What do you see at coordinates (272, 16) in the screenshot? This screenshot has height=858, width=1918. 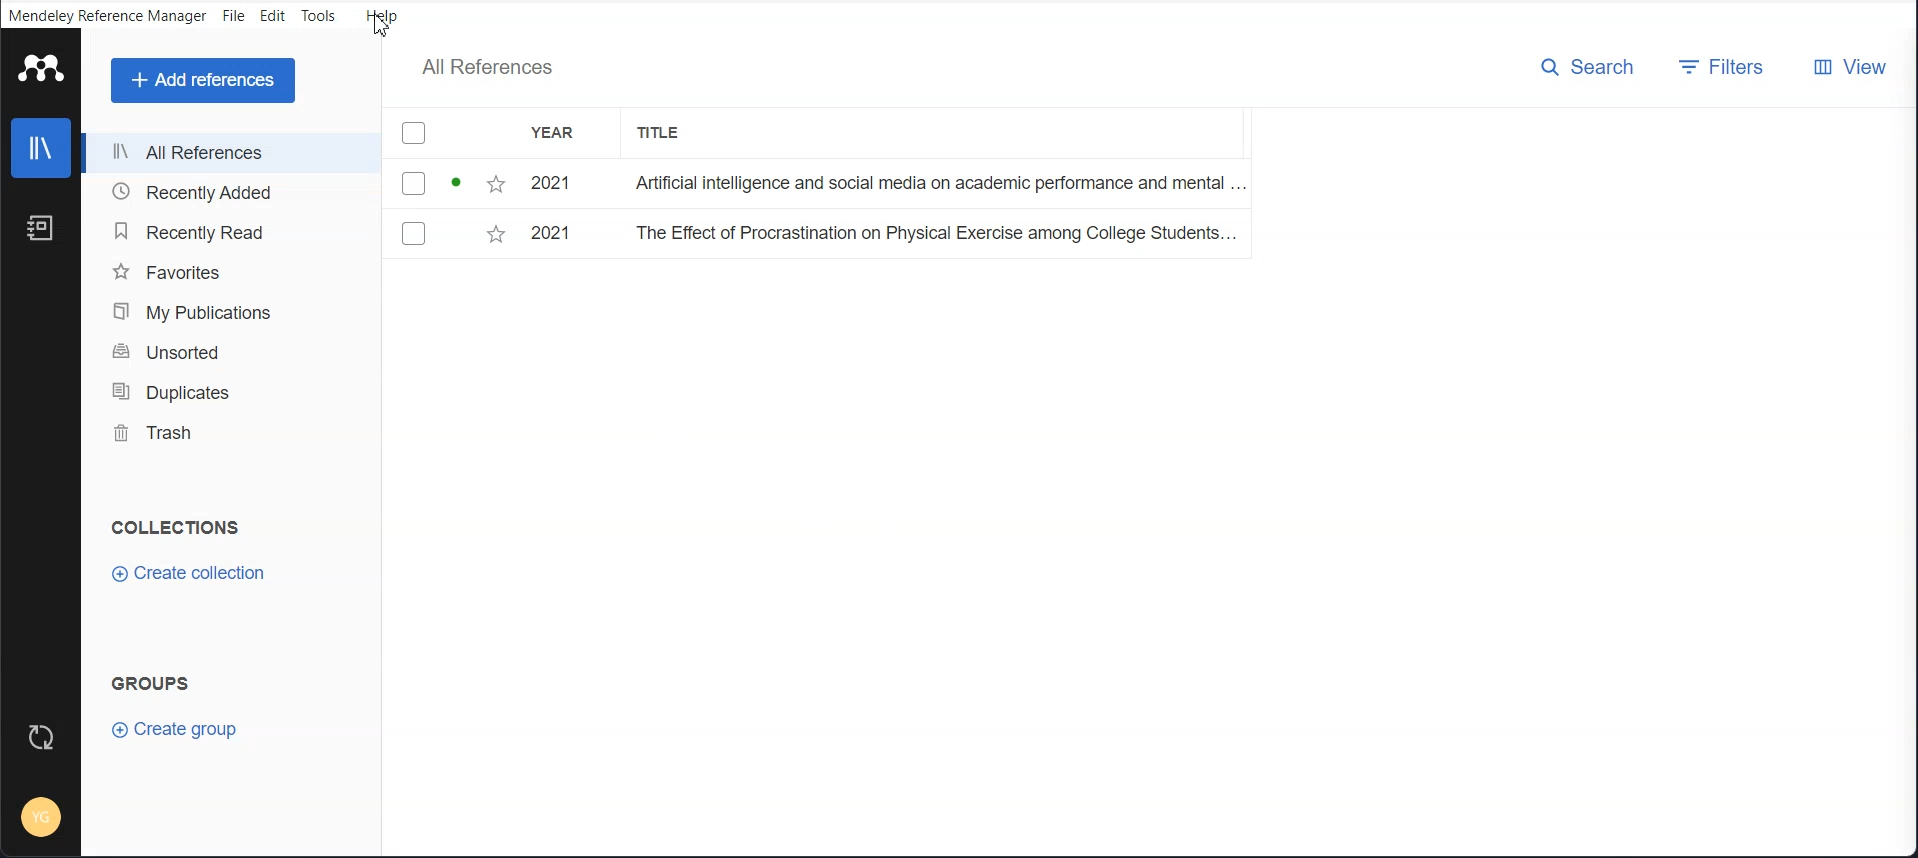 I see `Edit` at bounding box center [272, 16].